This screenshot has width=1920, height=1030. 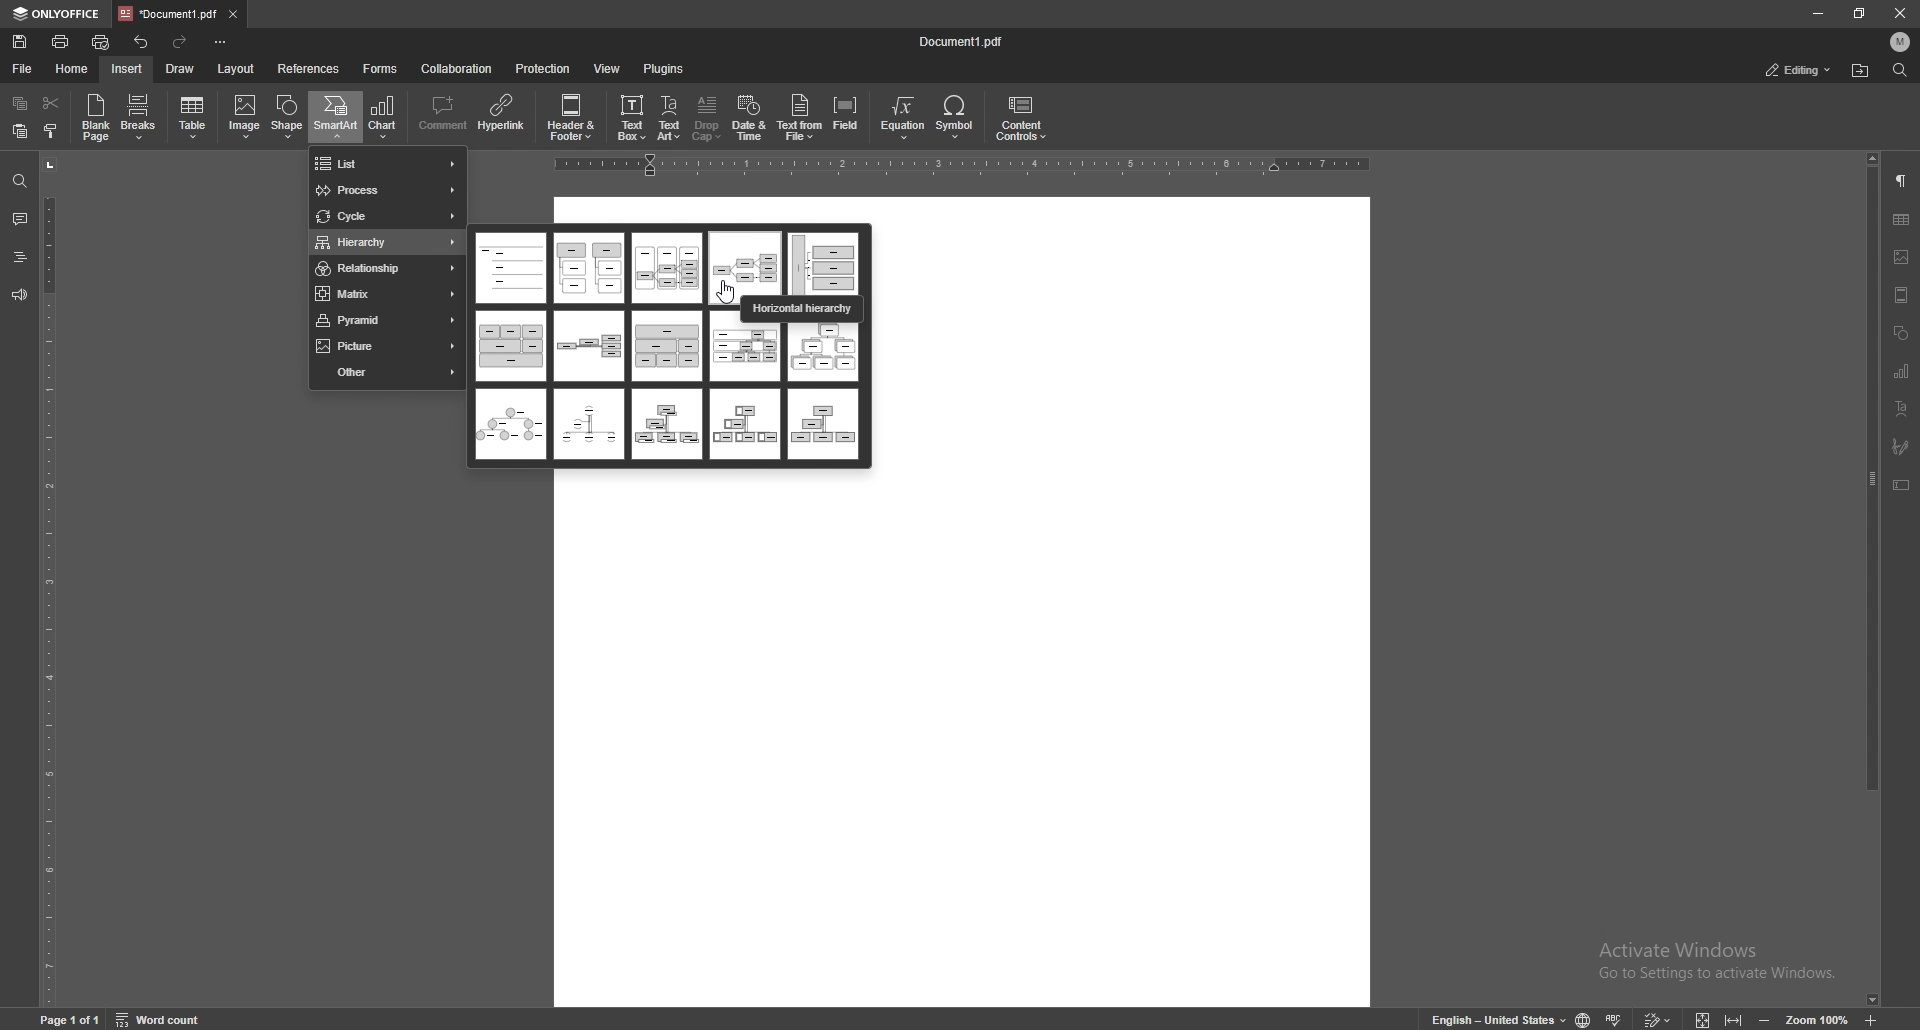 What do you see at coordinates (384, 320) in the screenshot?
I see `pyramid` at bounding box center [384, 320].